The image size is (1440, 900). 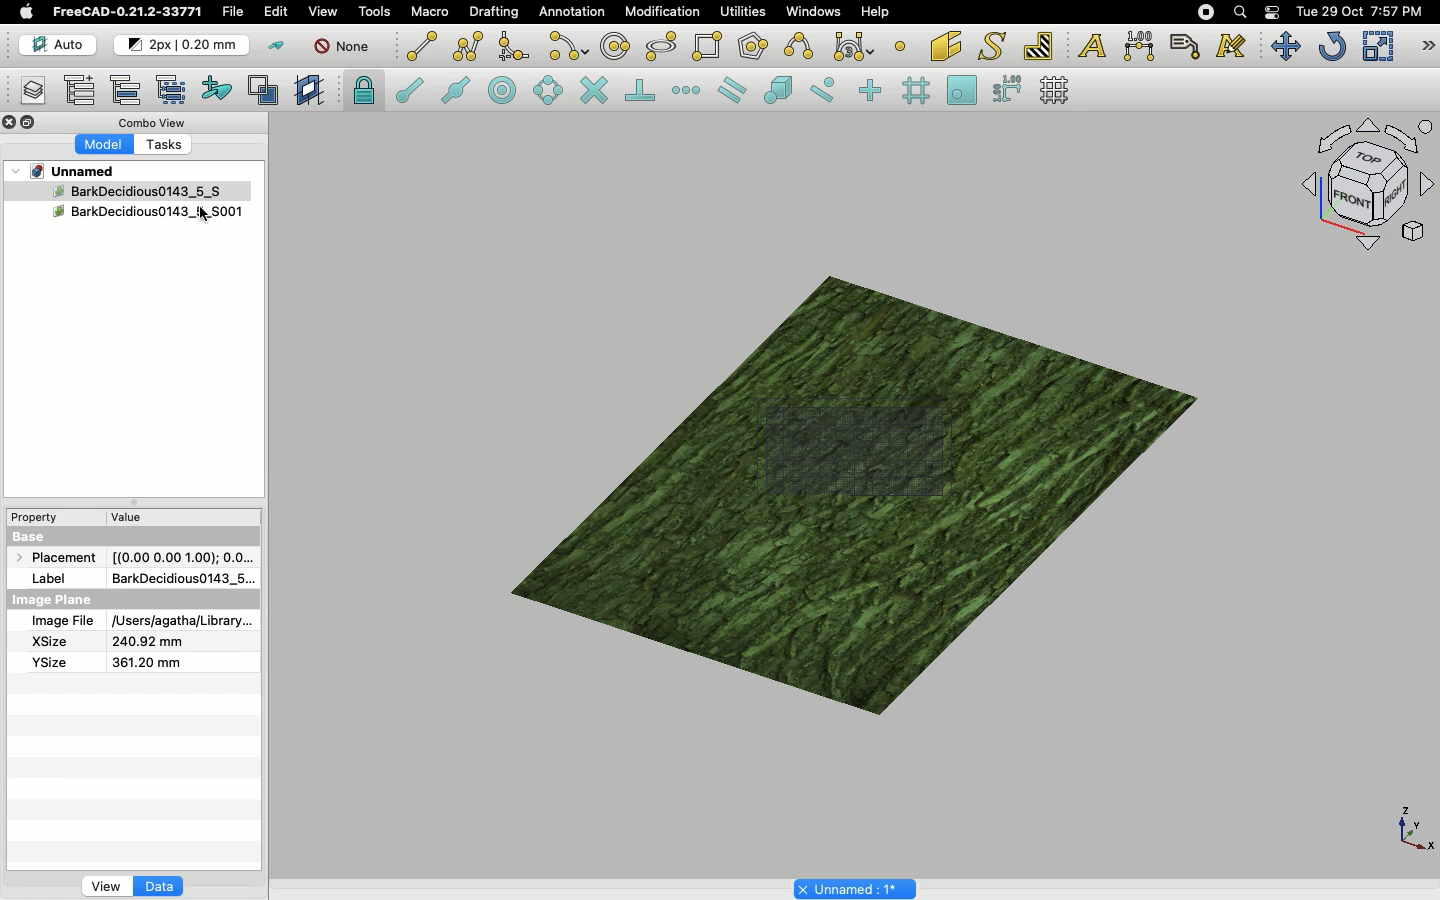 What do you see at coordinates (918, 91) in the screenshot?
I see `Snap grid` at bounding box center [918, 91].